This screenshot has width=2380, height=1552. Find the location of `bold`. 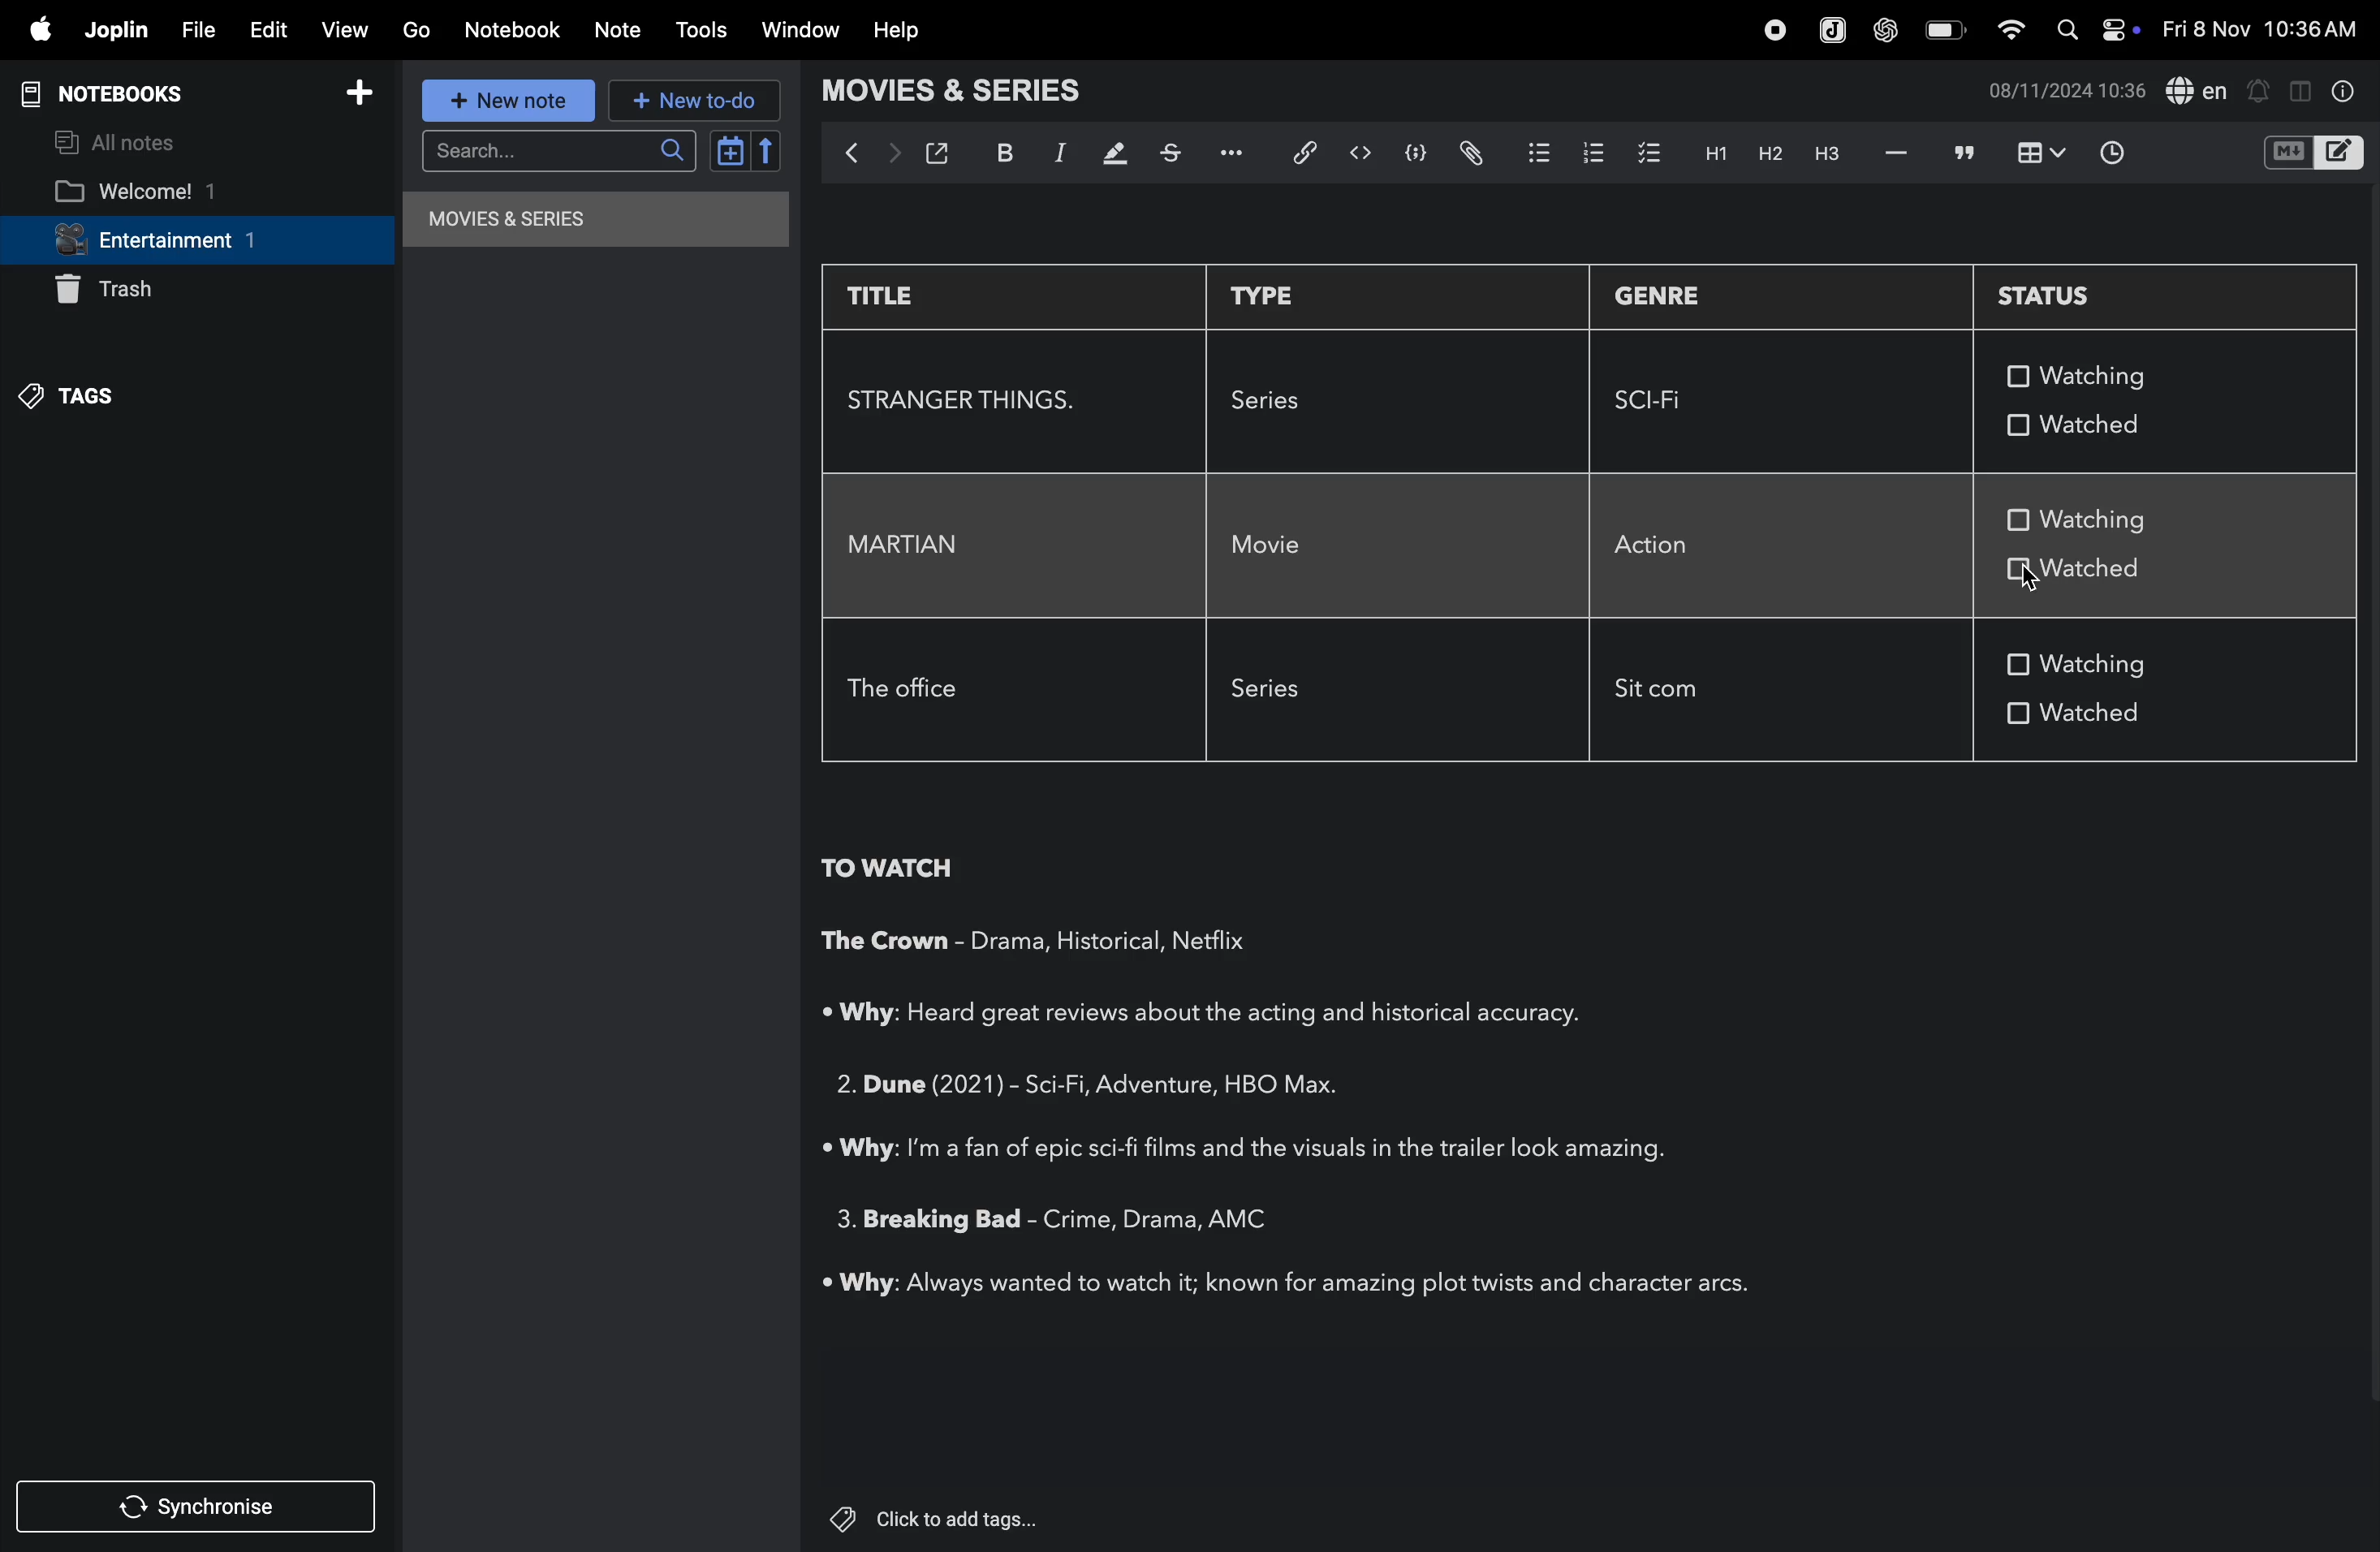

bold is located at coordinates (1005, 152).